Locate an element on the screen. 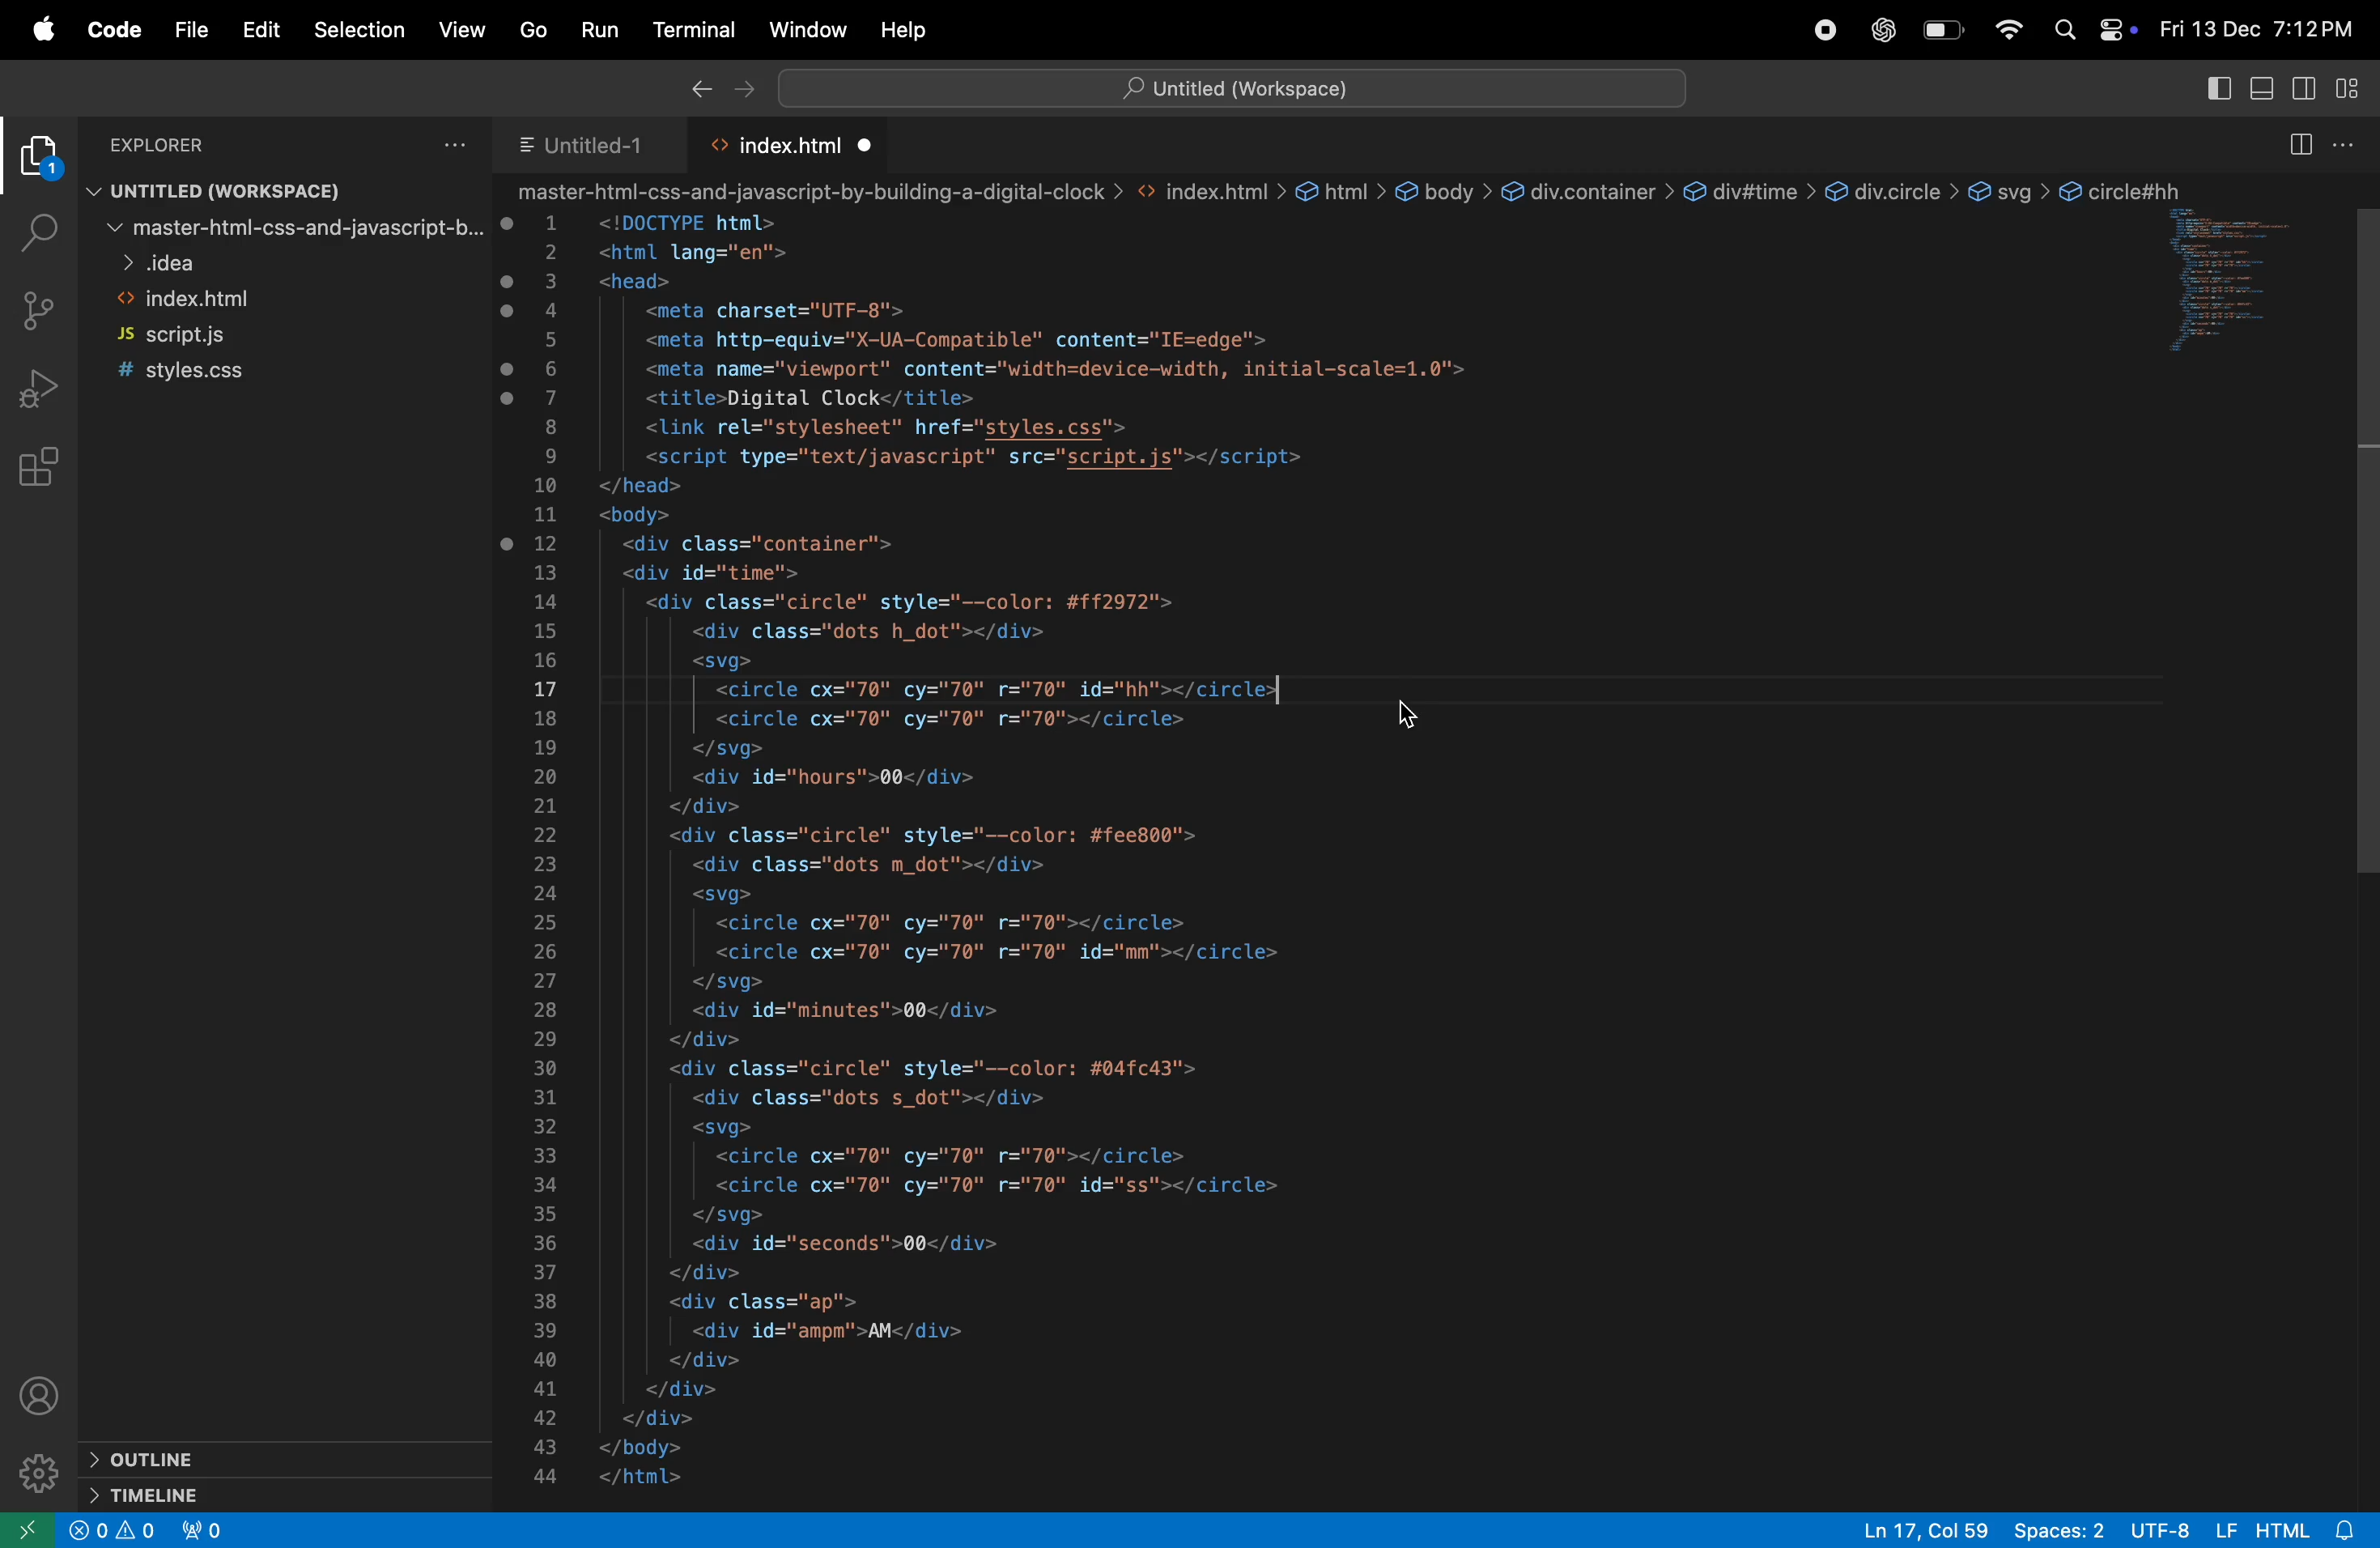 Image resolution: width=2380 pixels, height=1548 pixels. file is located at coordinates (191, 32).